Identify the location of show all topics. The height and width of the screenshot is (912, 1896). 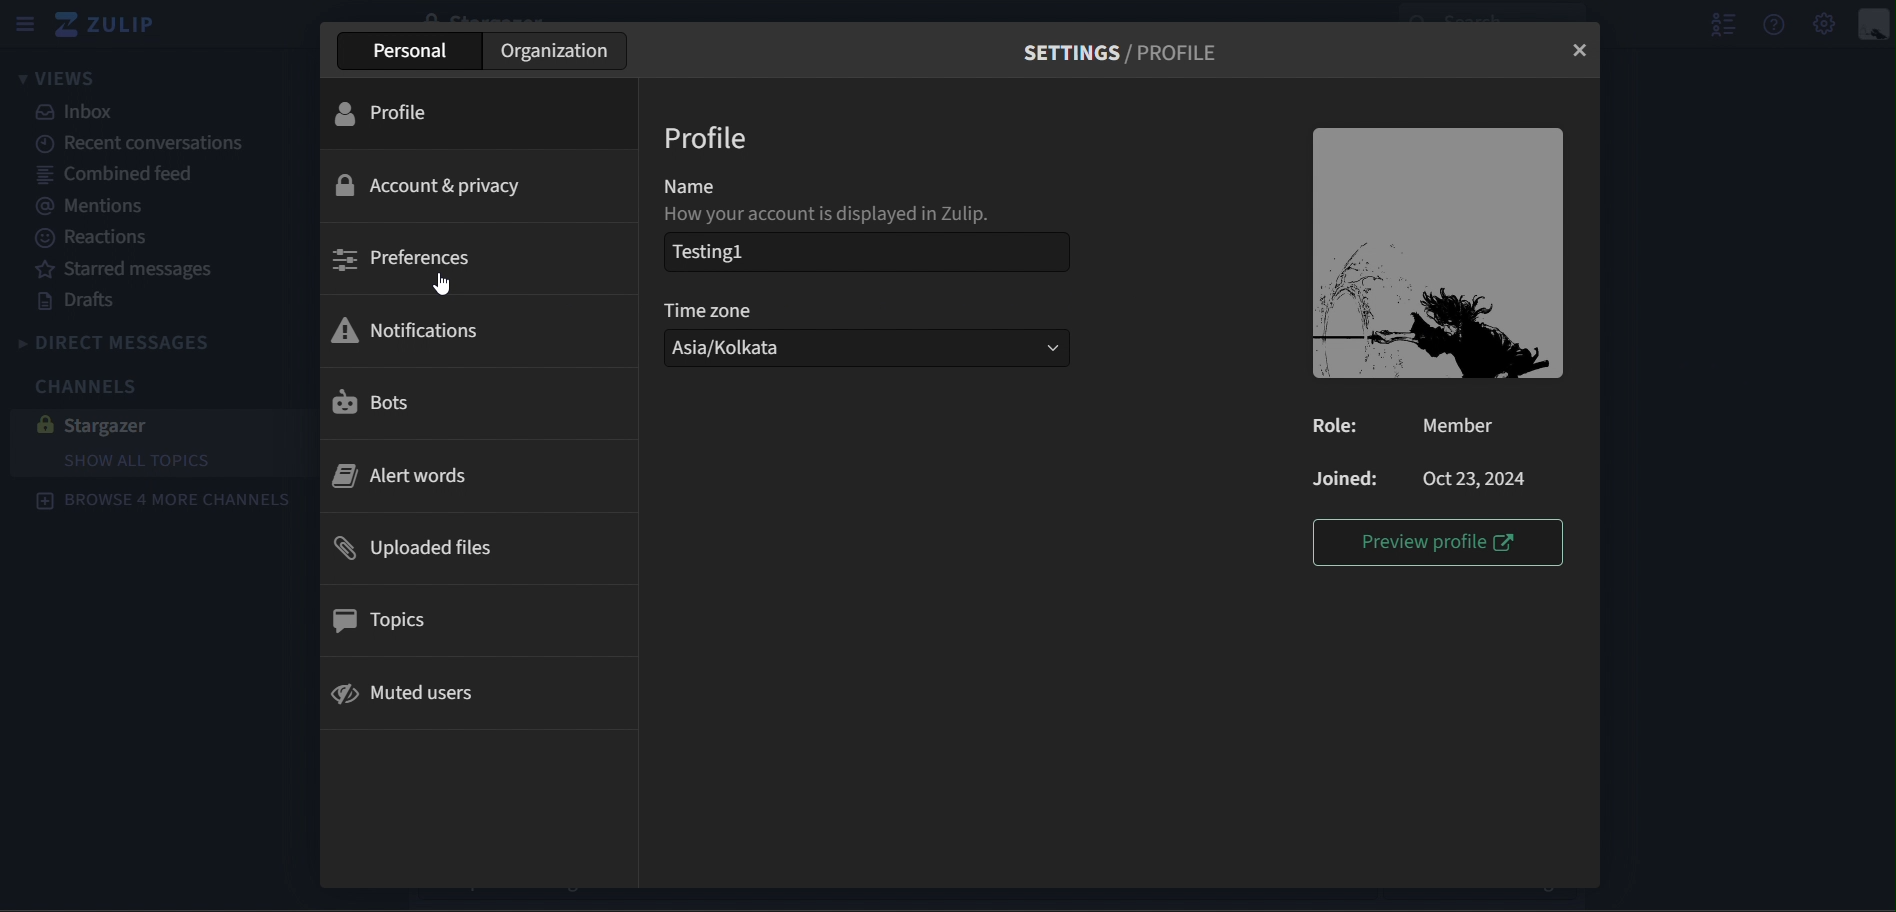
(143, 460).